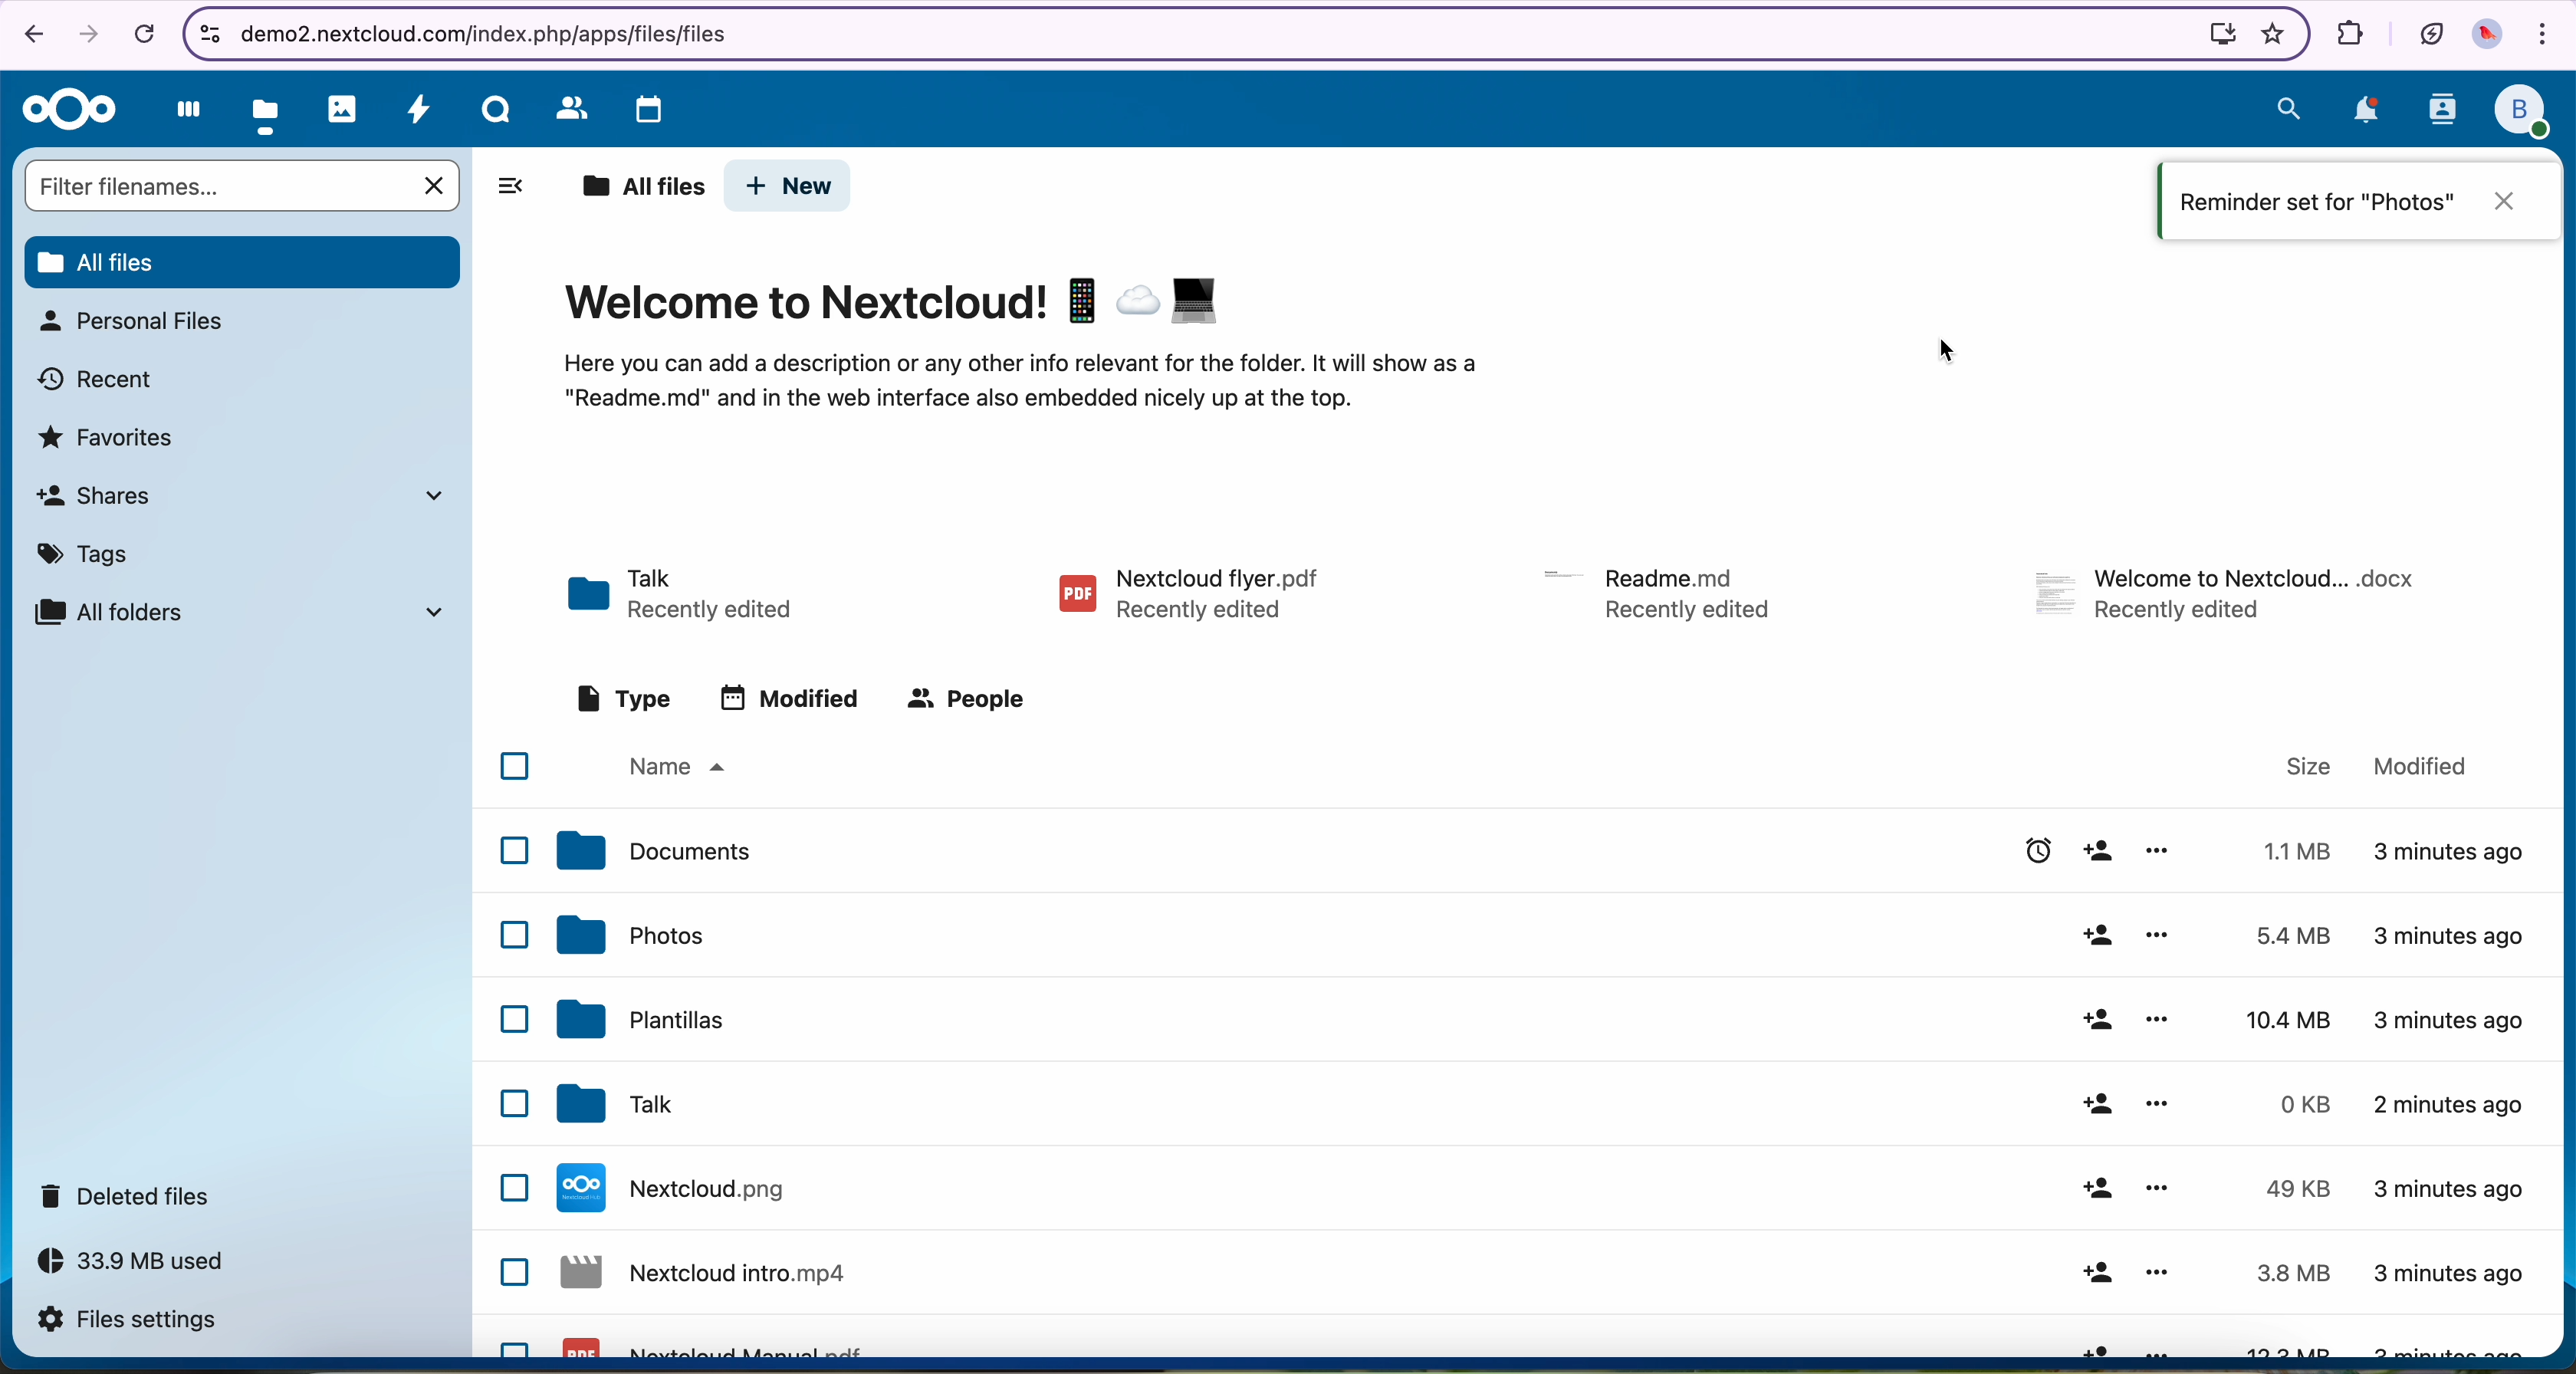  I want to click on click on files, so click(270, 105).